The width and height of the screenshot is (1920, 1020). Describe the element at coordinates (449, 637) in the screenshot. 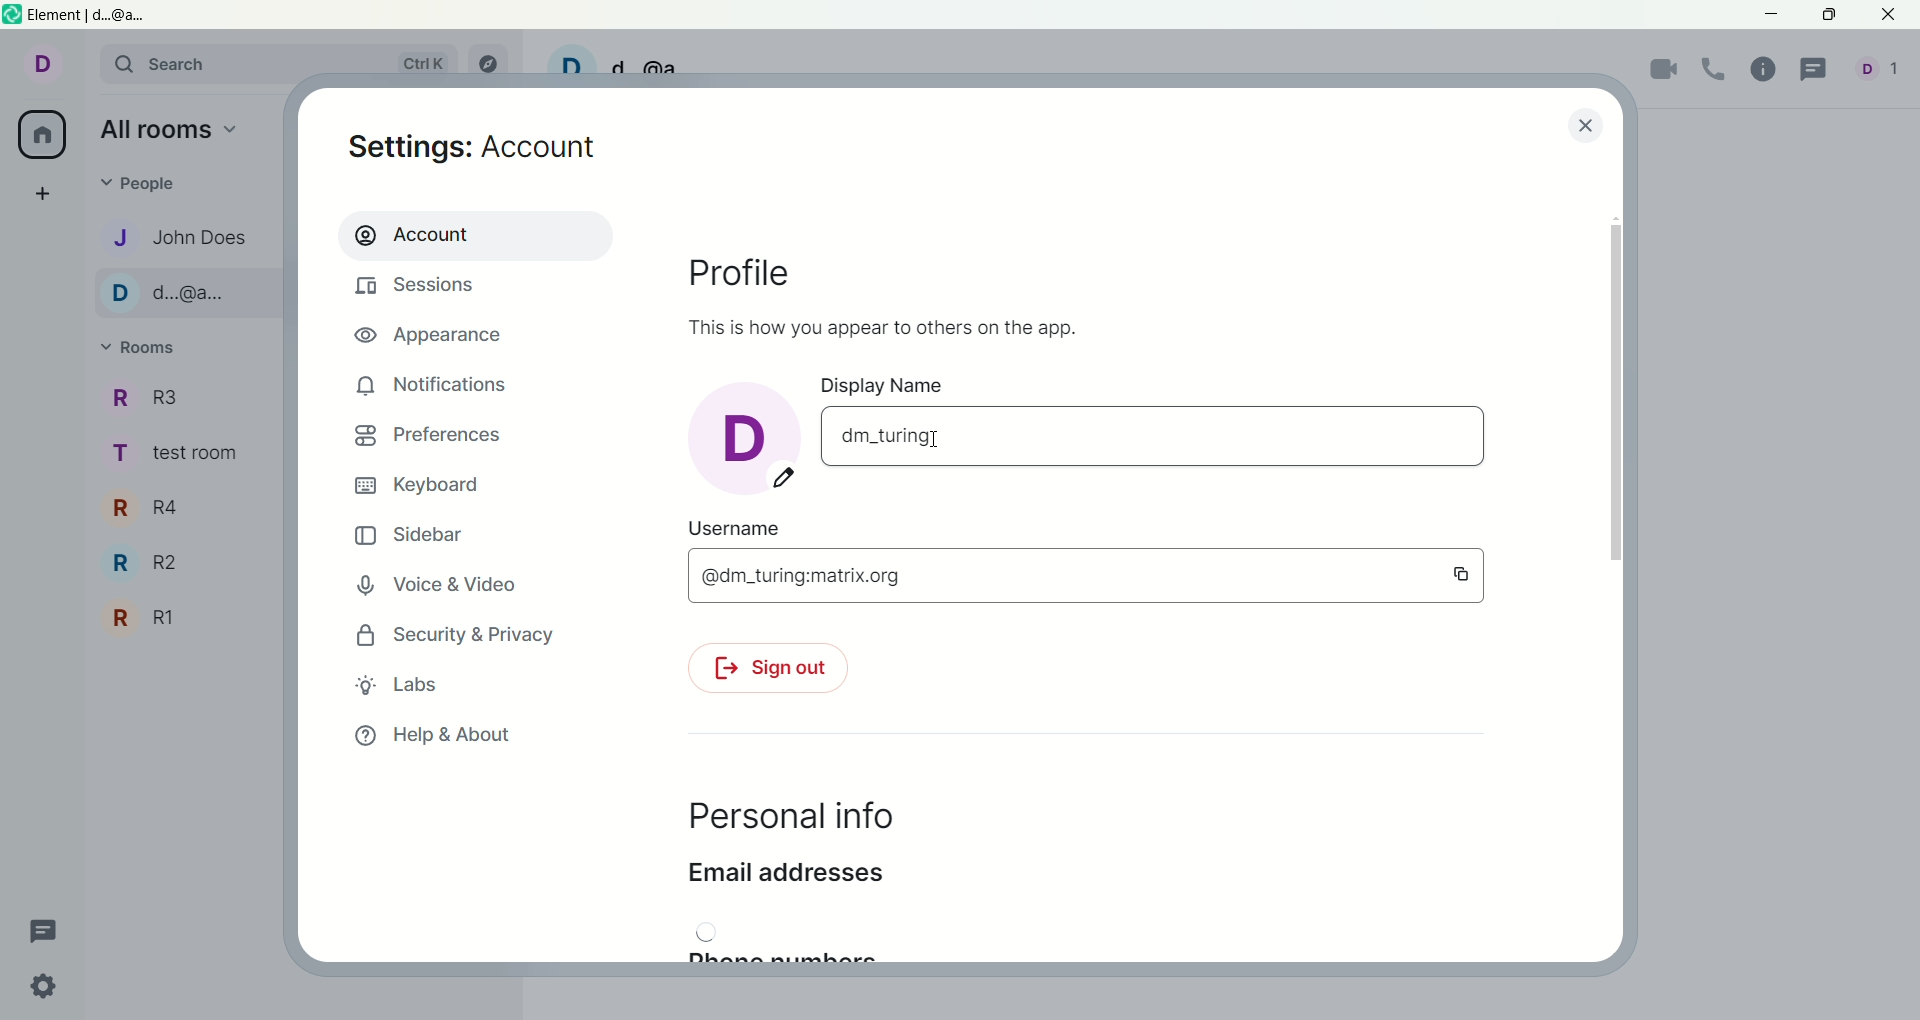

I see `security and privacy` at that location.